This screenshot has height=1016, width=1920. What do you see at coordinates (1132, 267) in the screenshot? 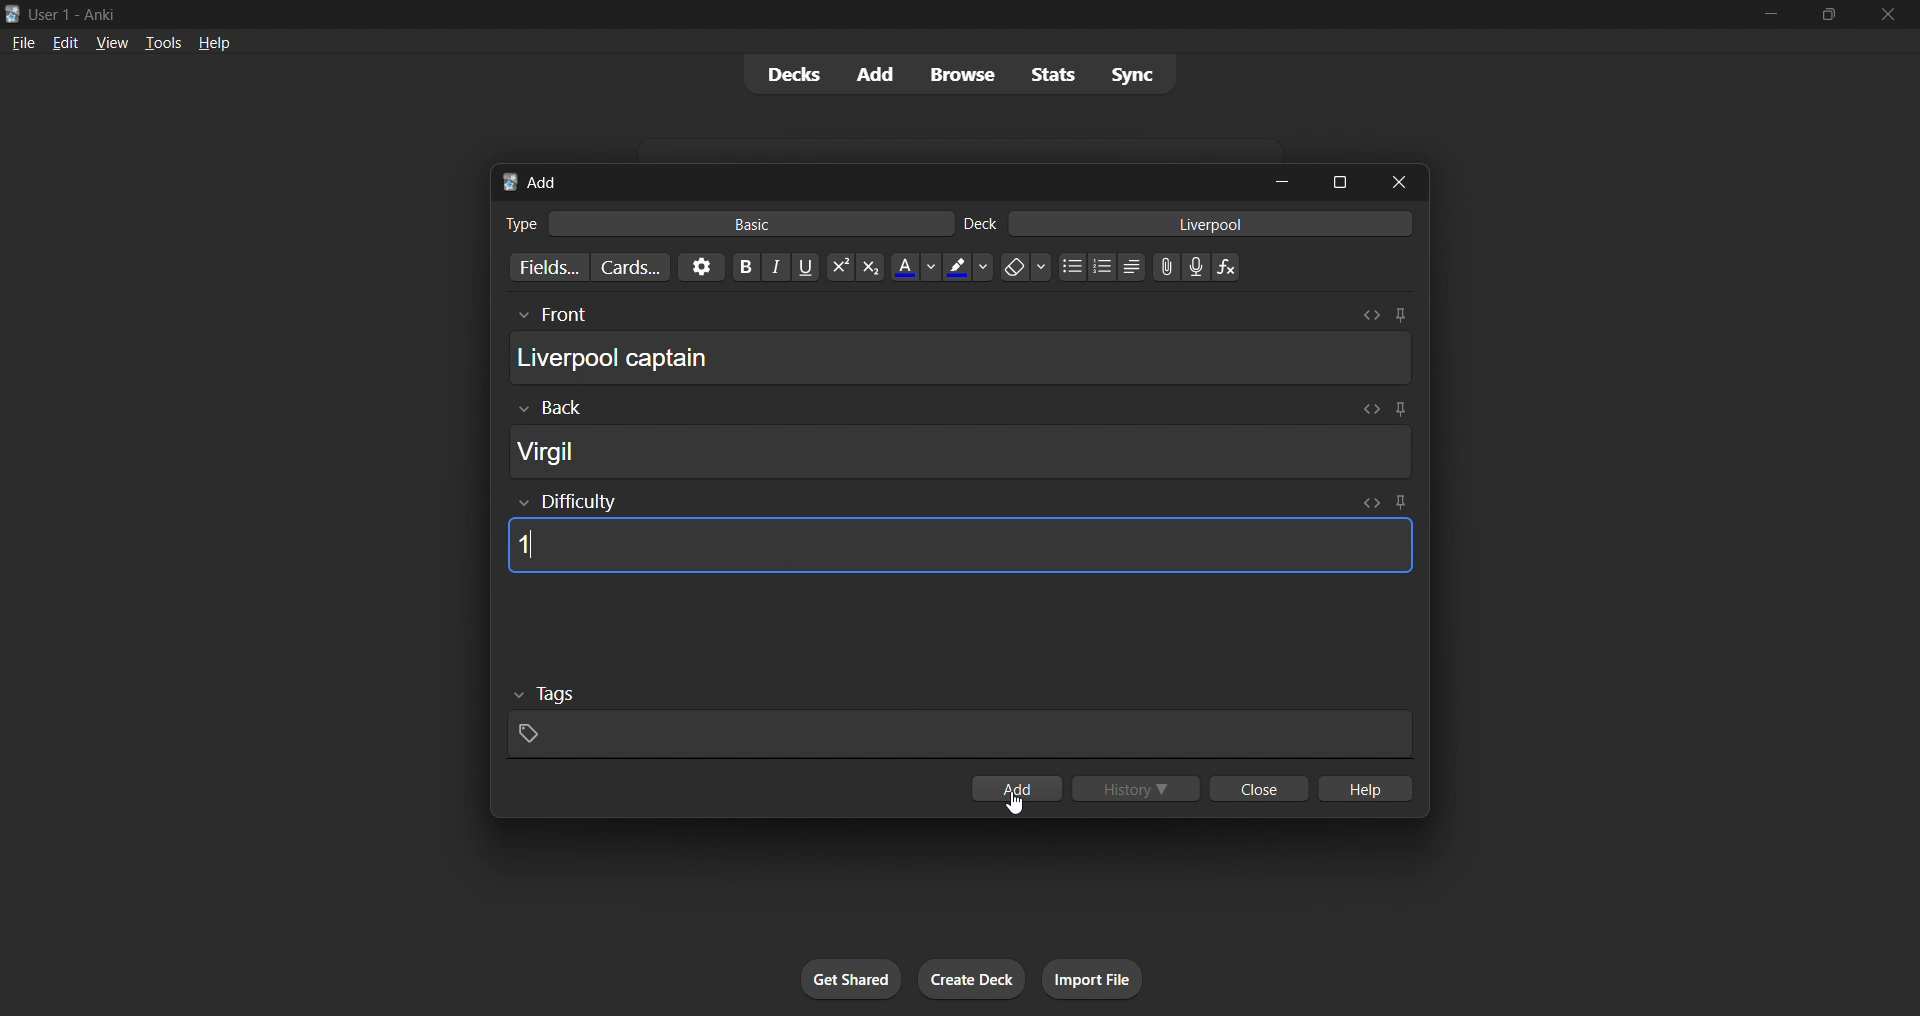
I see `Alignment` at bounding box center [1132, 267].